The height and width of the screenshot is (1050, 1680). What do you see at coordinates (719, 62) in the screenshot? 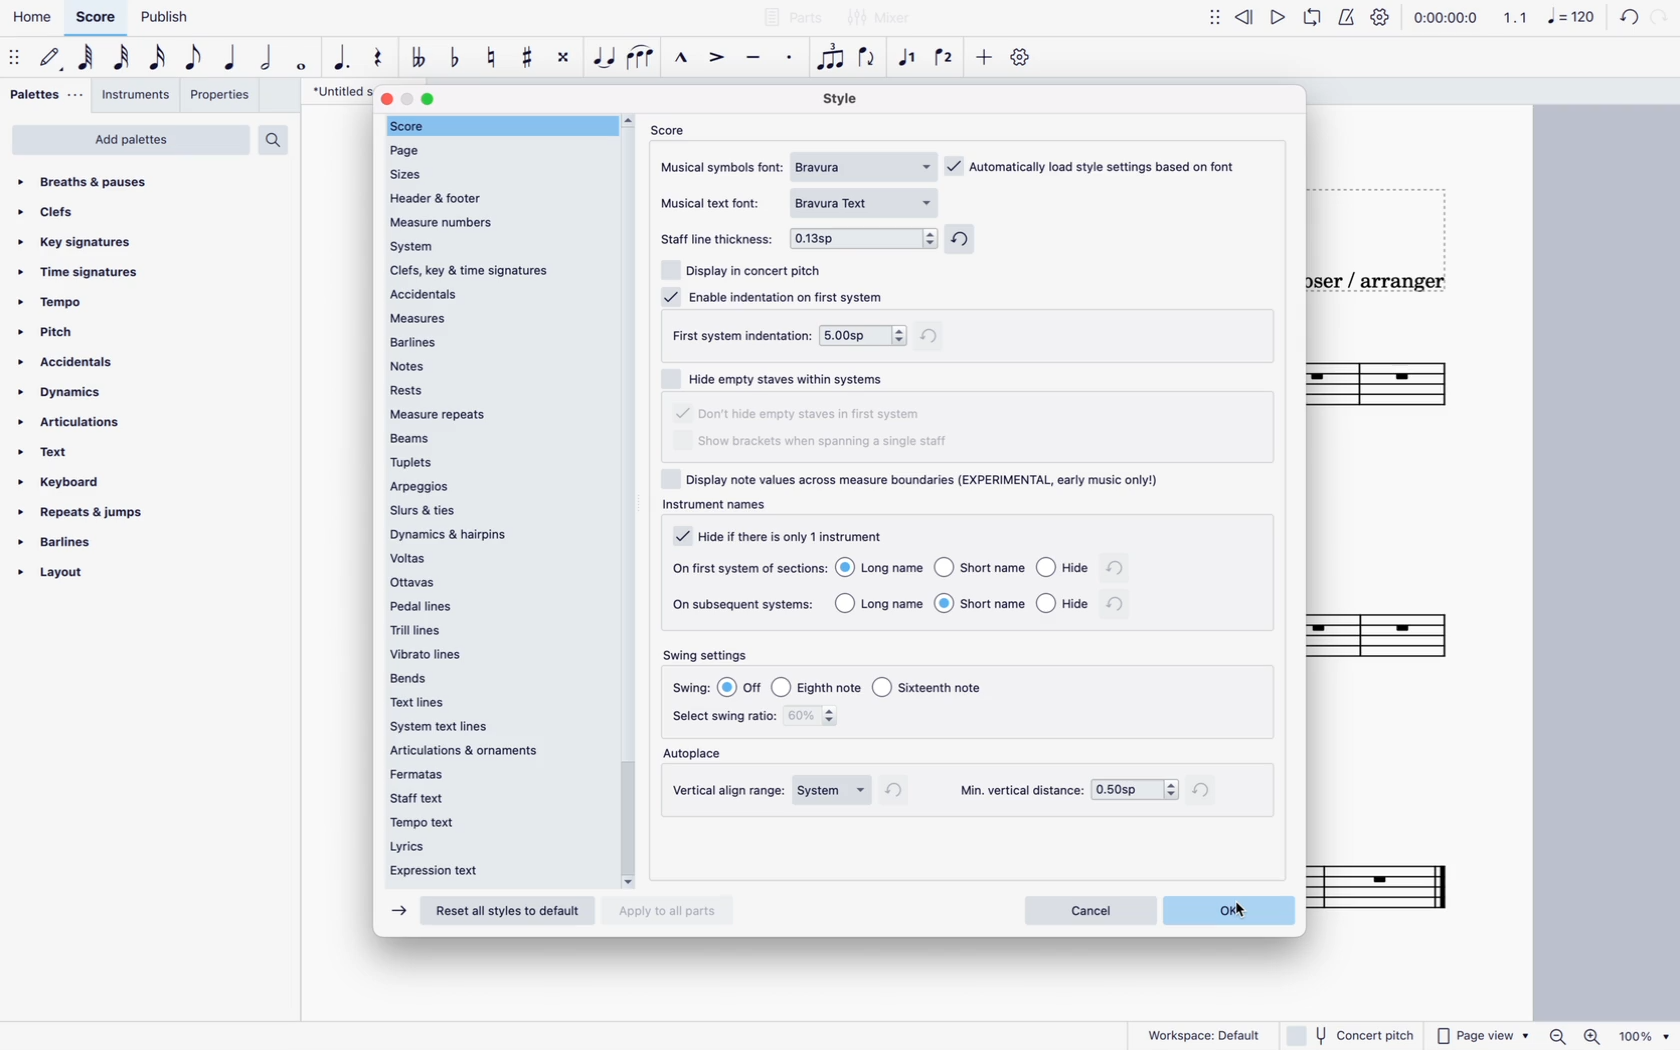
I see `accent ` at bounding box center [719, 62].